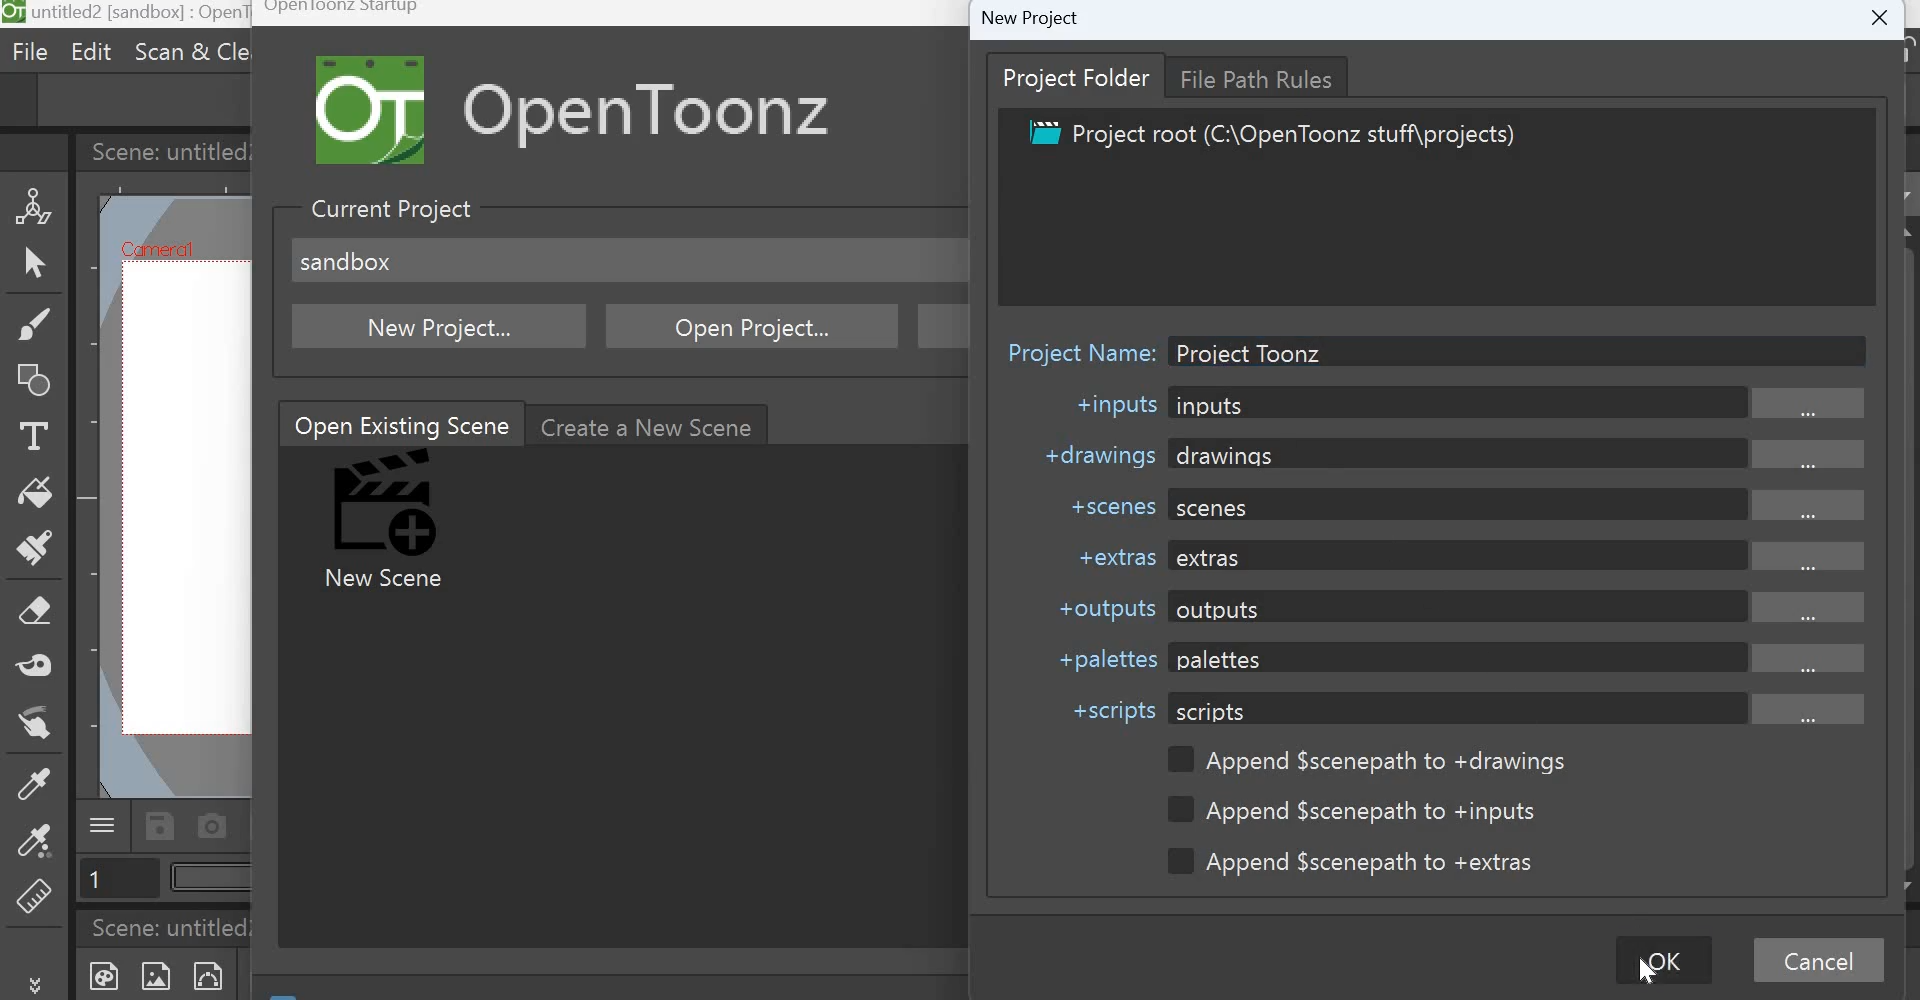 Image resolution: width=1920 pixels, height=1000 pixels. What do you see at coordinates (35, 204) in the screenshot?
I see `Animate Tool` at bounding box center [35, 204].